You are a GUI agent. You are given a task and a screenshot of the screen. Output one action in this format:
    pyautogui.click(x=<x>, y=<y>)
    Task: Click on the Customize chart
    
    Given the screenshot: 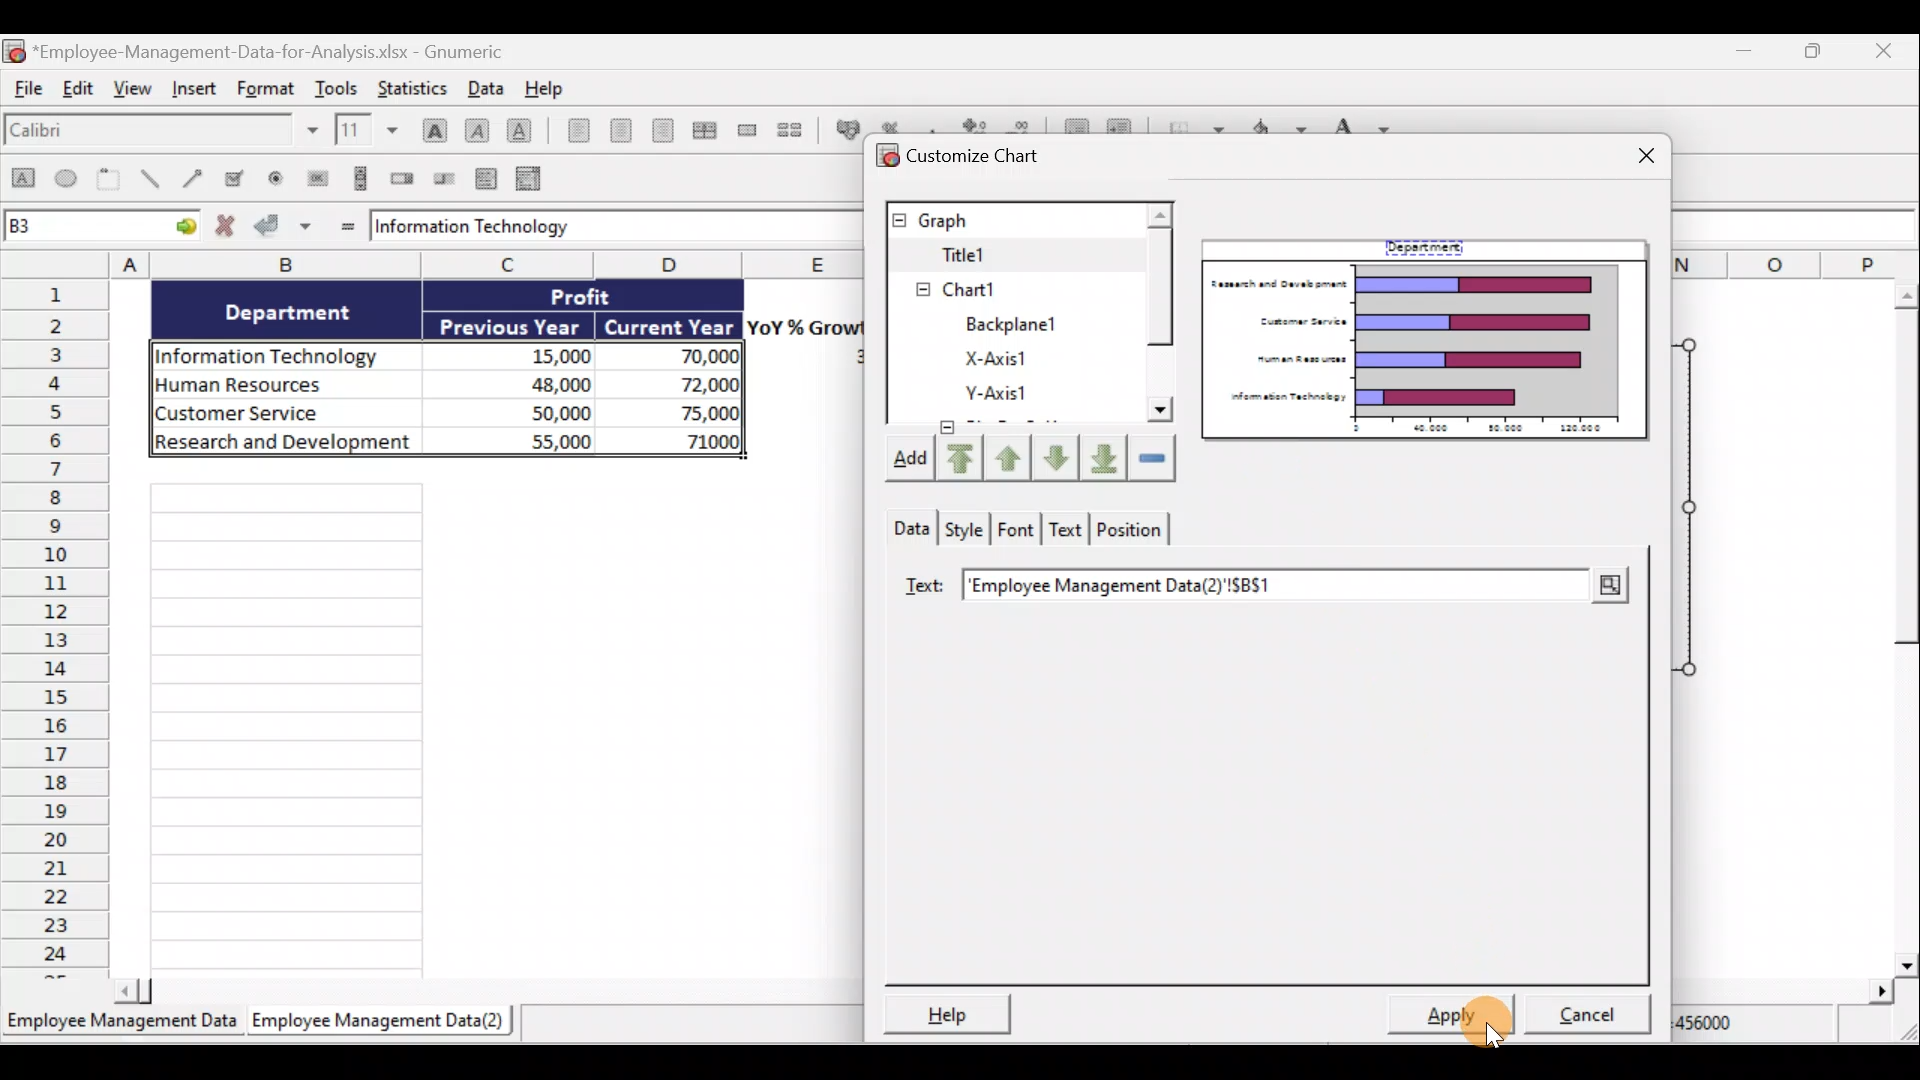 What is the action you would take?
    pyautogui.click(x=976, y=155)
    